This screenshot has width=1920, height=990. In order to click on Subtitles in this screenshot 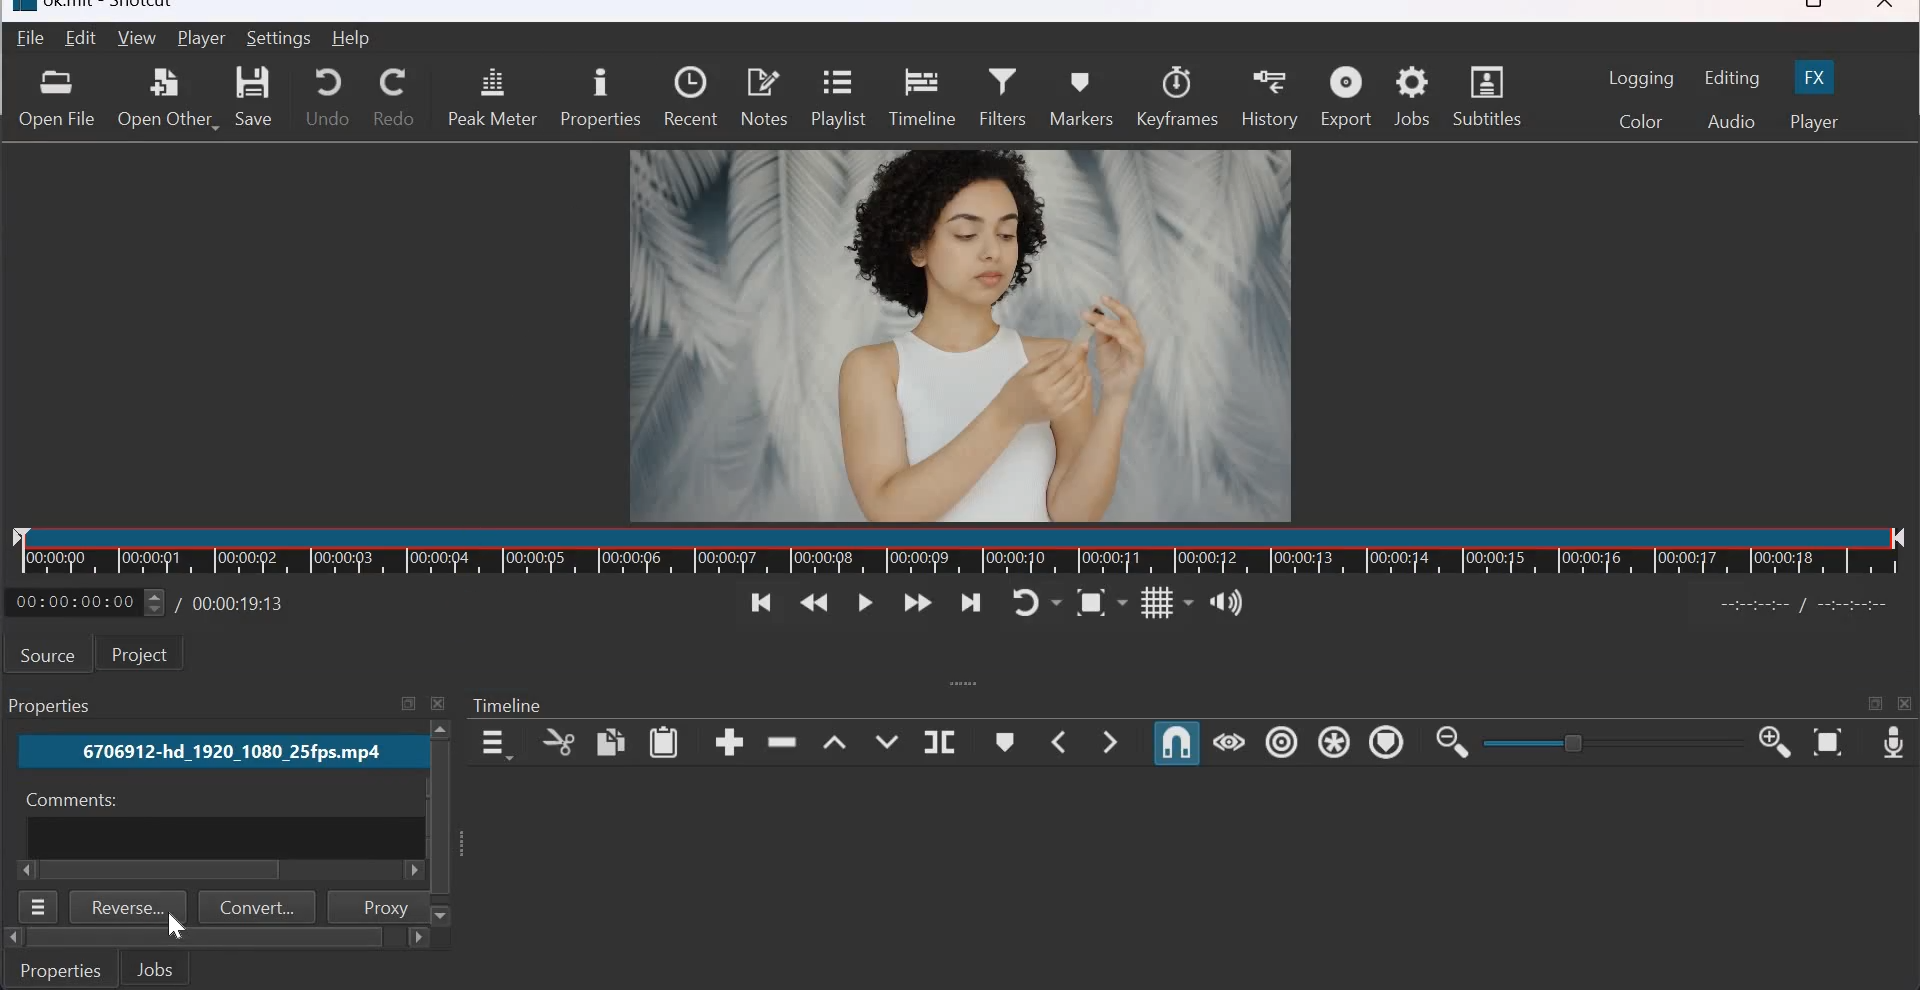, I will do `click(1486, 94)`.